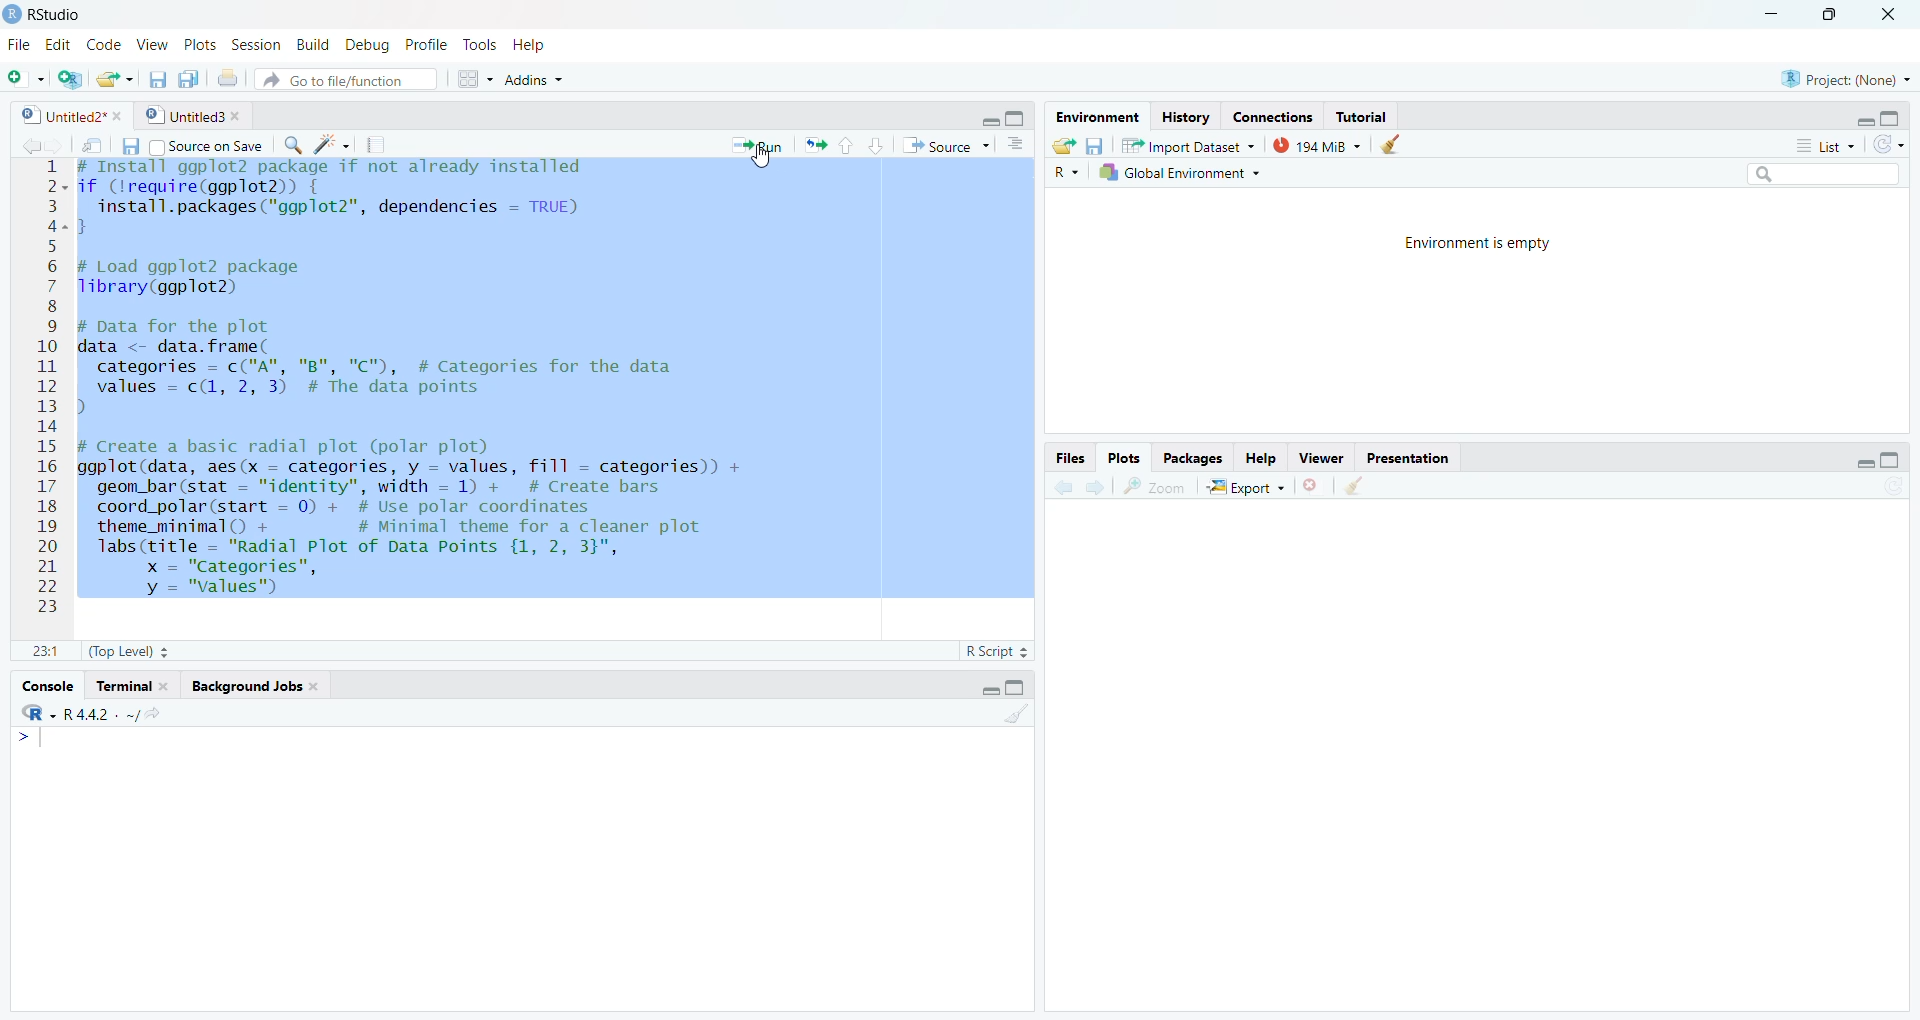 The image size is (1920, 1020). Describe the element at coordinates (1893, 456) in the screenshot. I see `Maximize` at that location.